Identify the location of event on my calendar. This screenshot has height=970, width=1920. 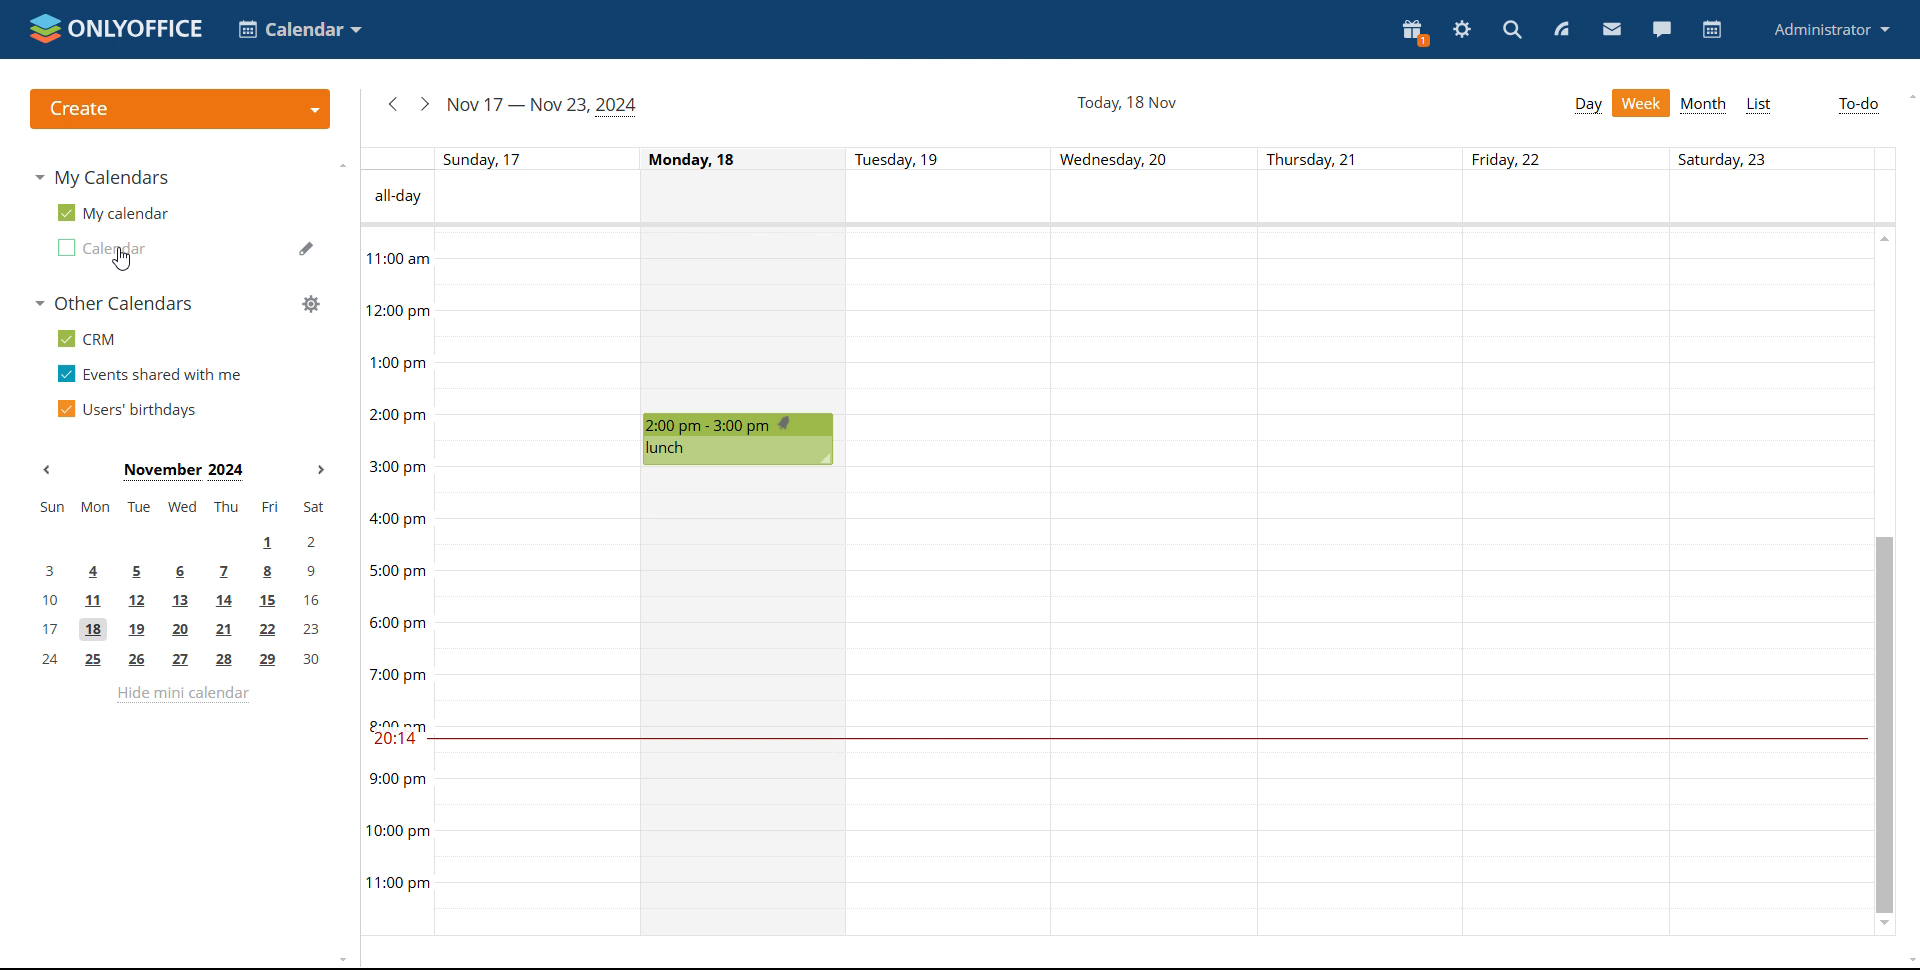
(740, 439).